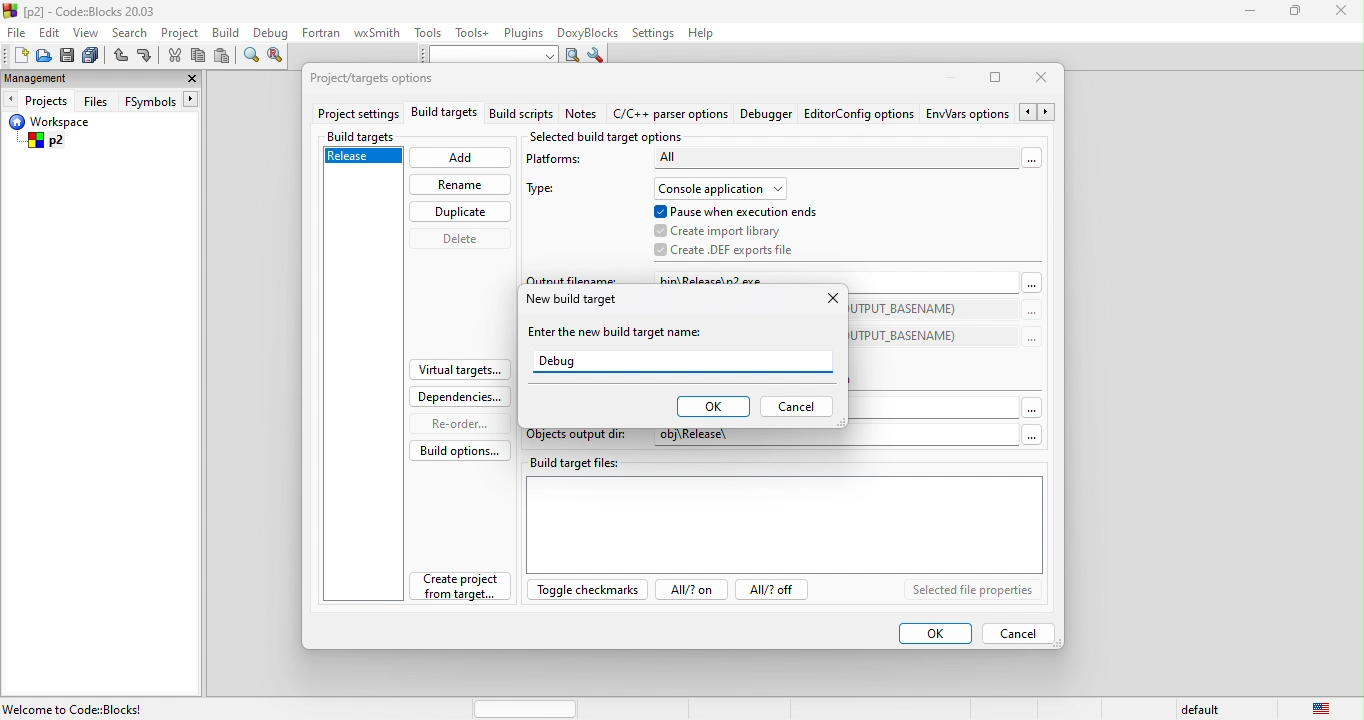 The height and width of the screenshot is (720, 1364). What do you see at coordinates (456, 423) in the screenshot?
I see `re order` at bounding box center [456, 423].